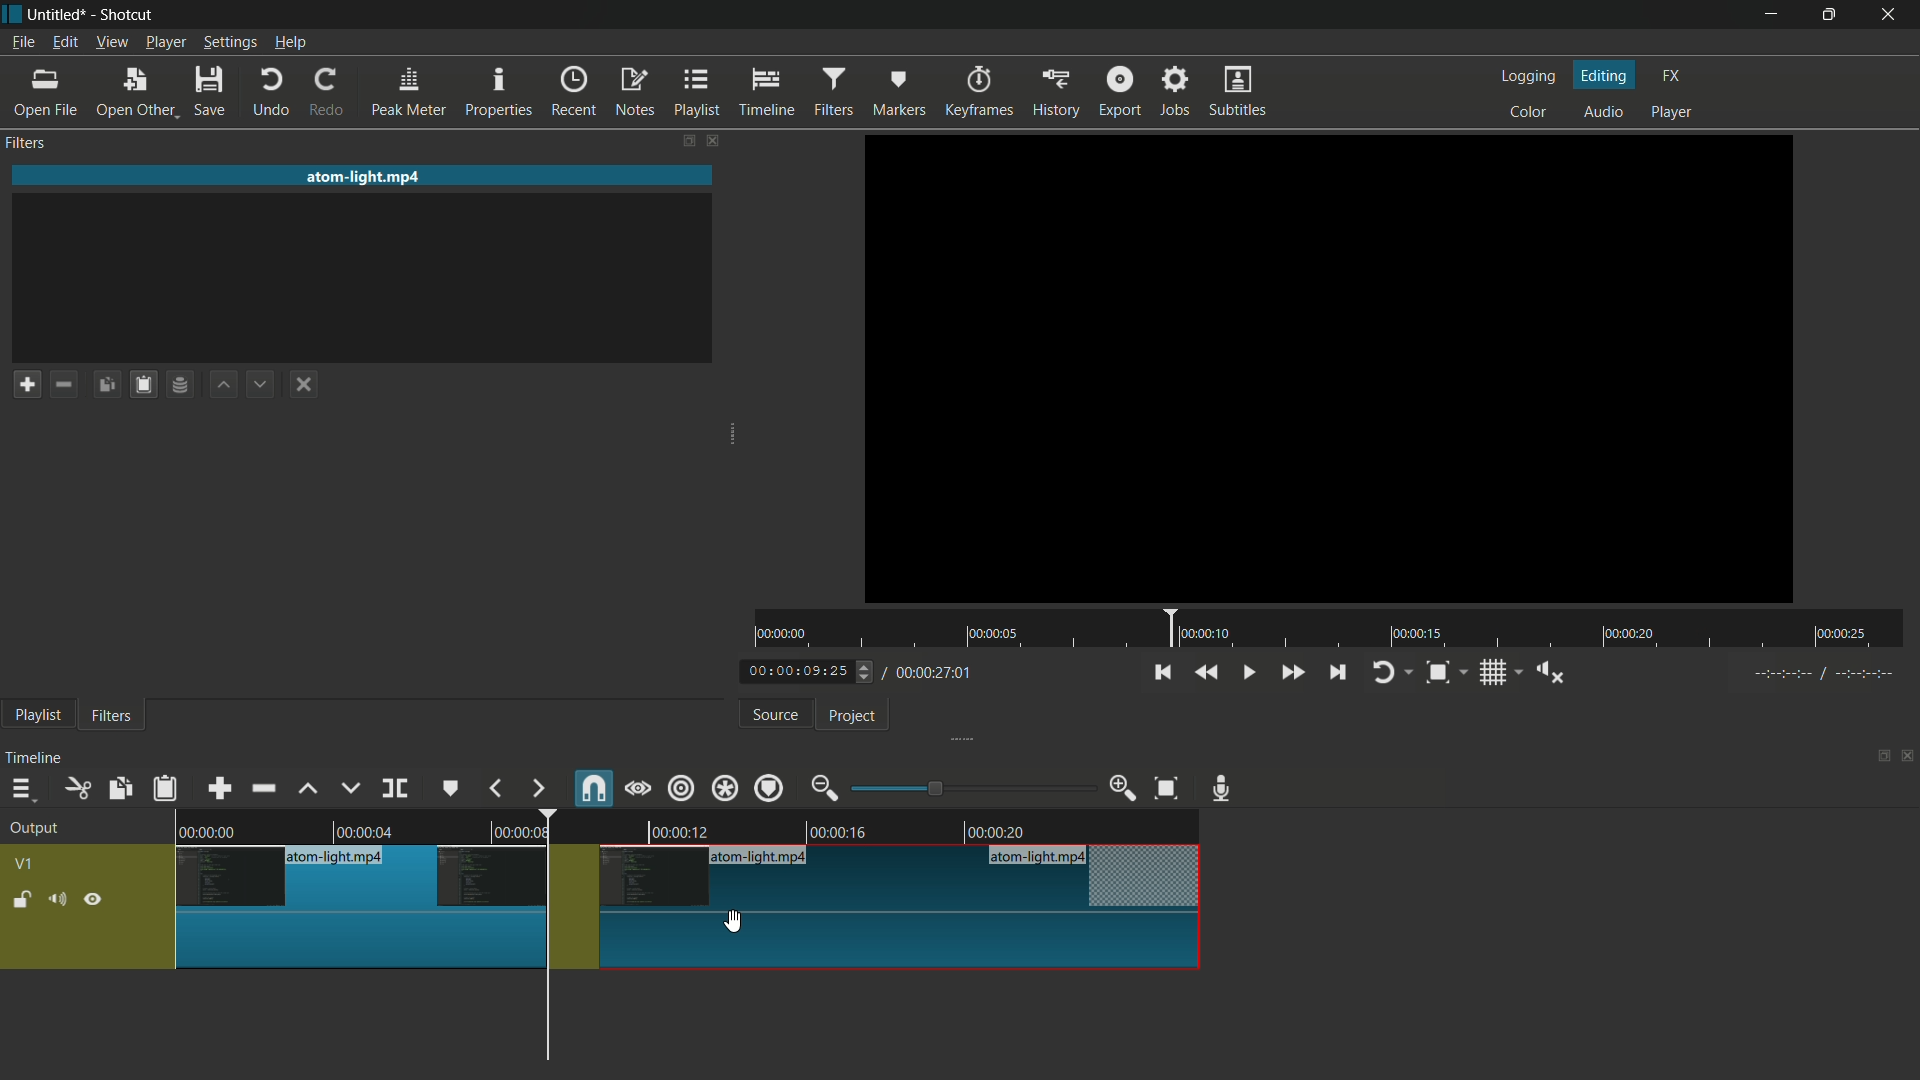 Image resolution: width=1920 pixels, height=1080 pixels. I want to click on view menu, so click(110, 44).